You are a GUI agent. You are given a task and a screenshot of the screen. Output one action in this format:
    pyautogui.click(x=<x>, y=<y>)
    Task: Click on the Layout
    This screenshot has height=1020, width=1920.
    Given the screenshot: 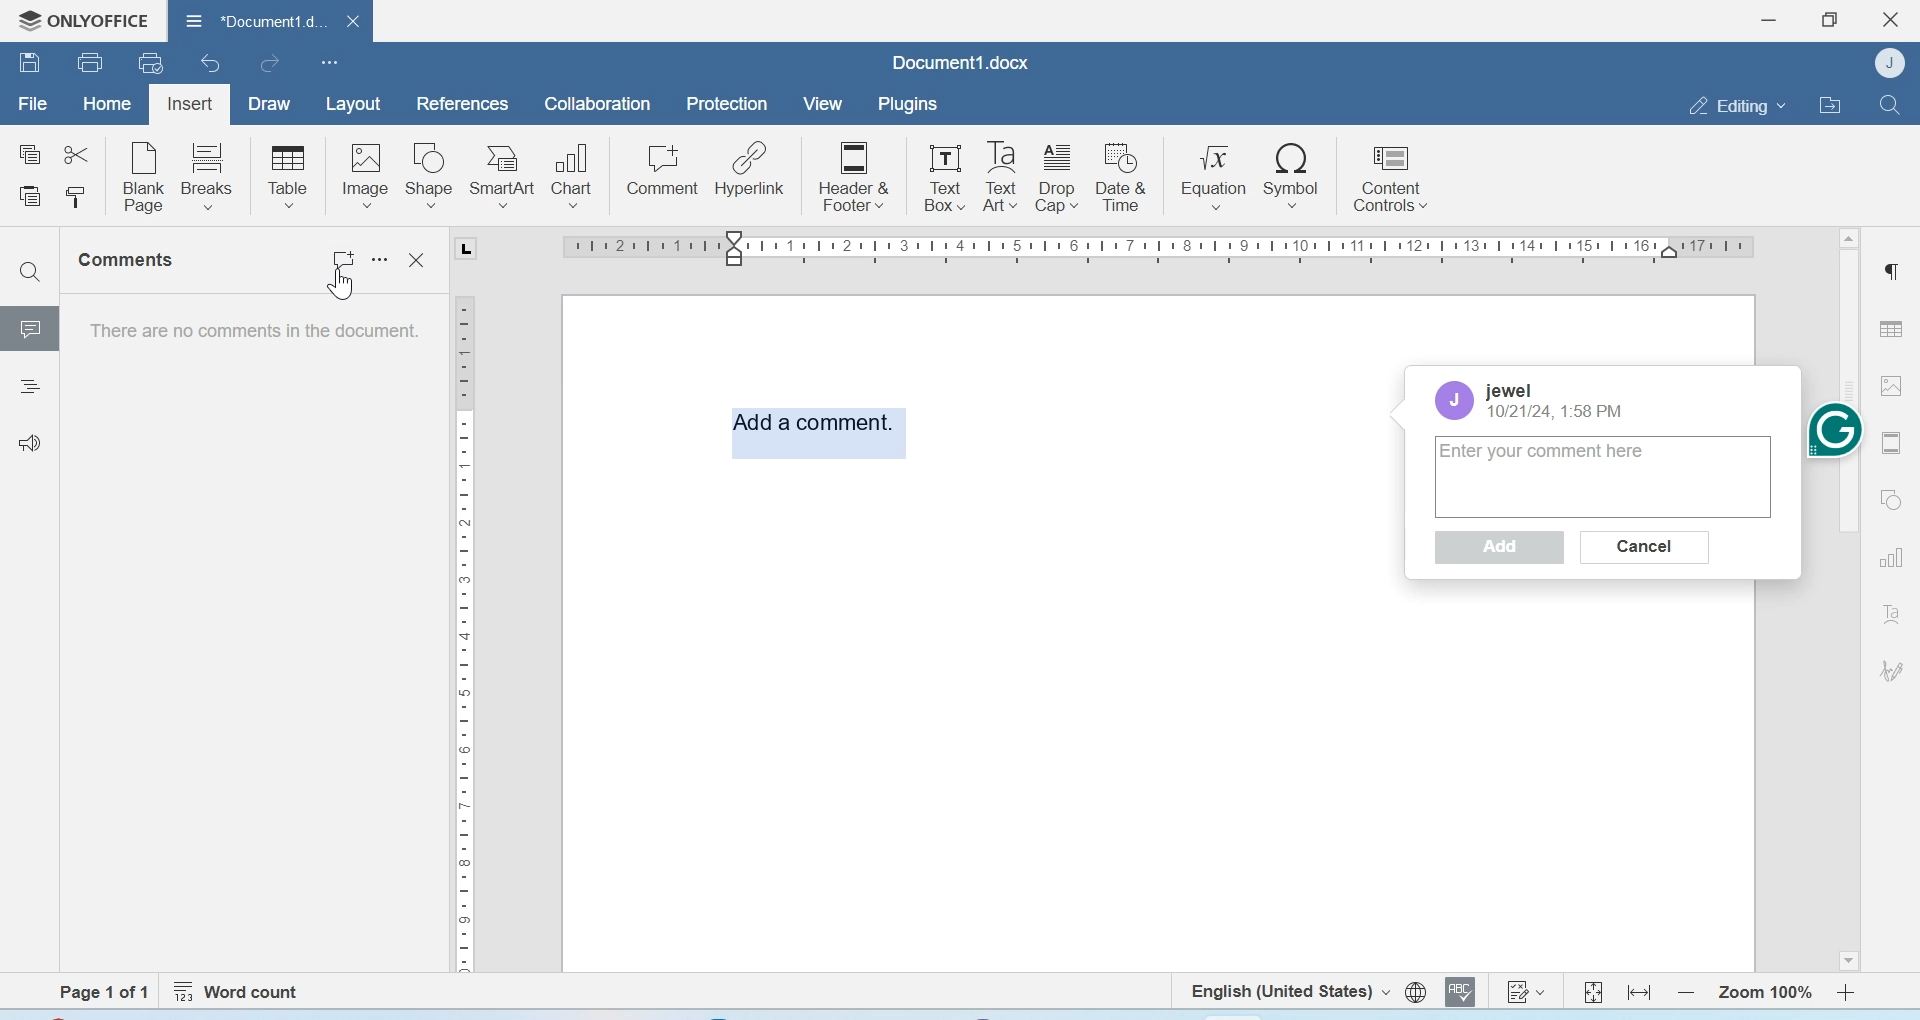 What is the action you would take?
    pyautogui.click(x=352, y=105)
    